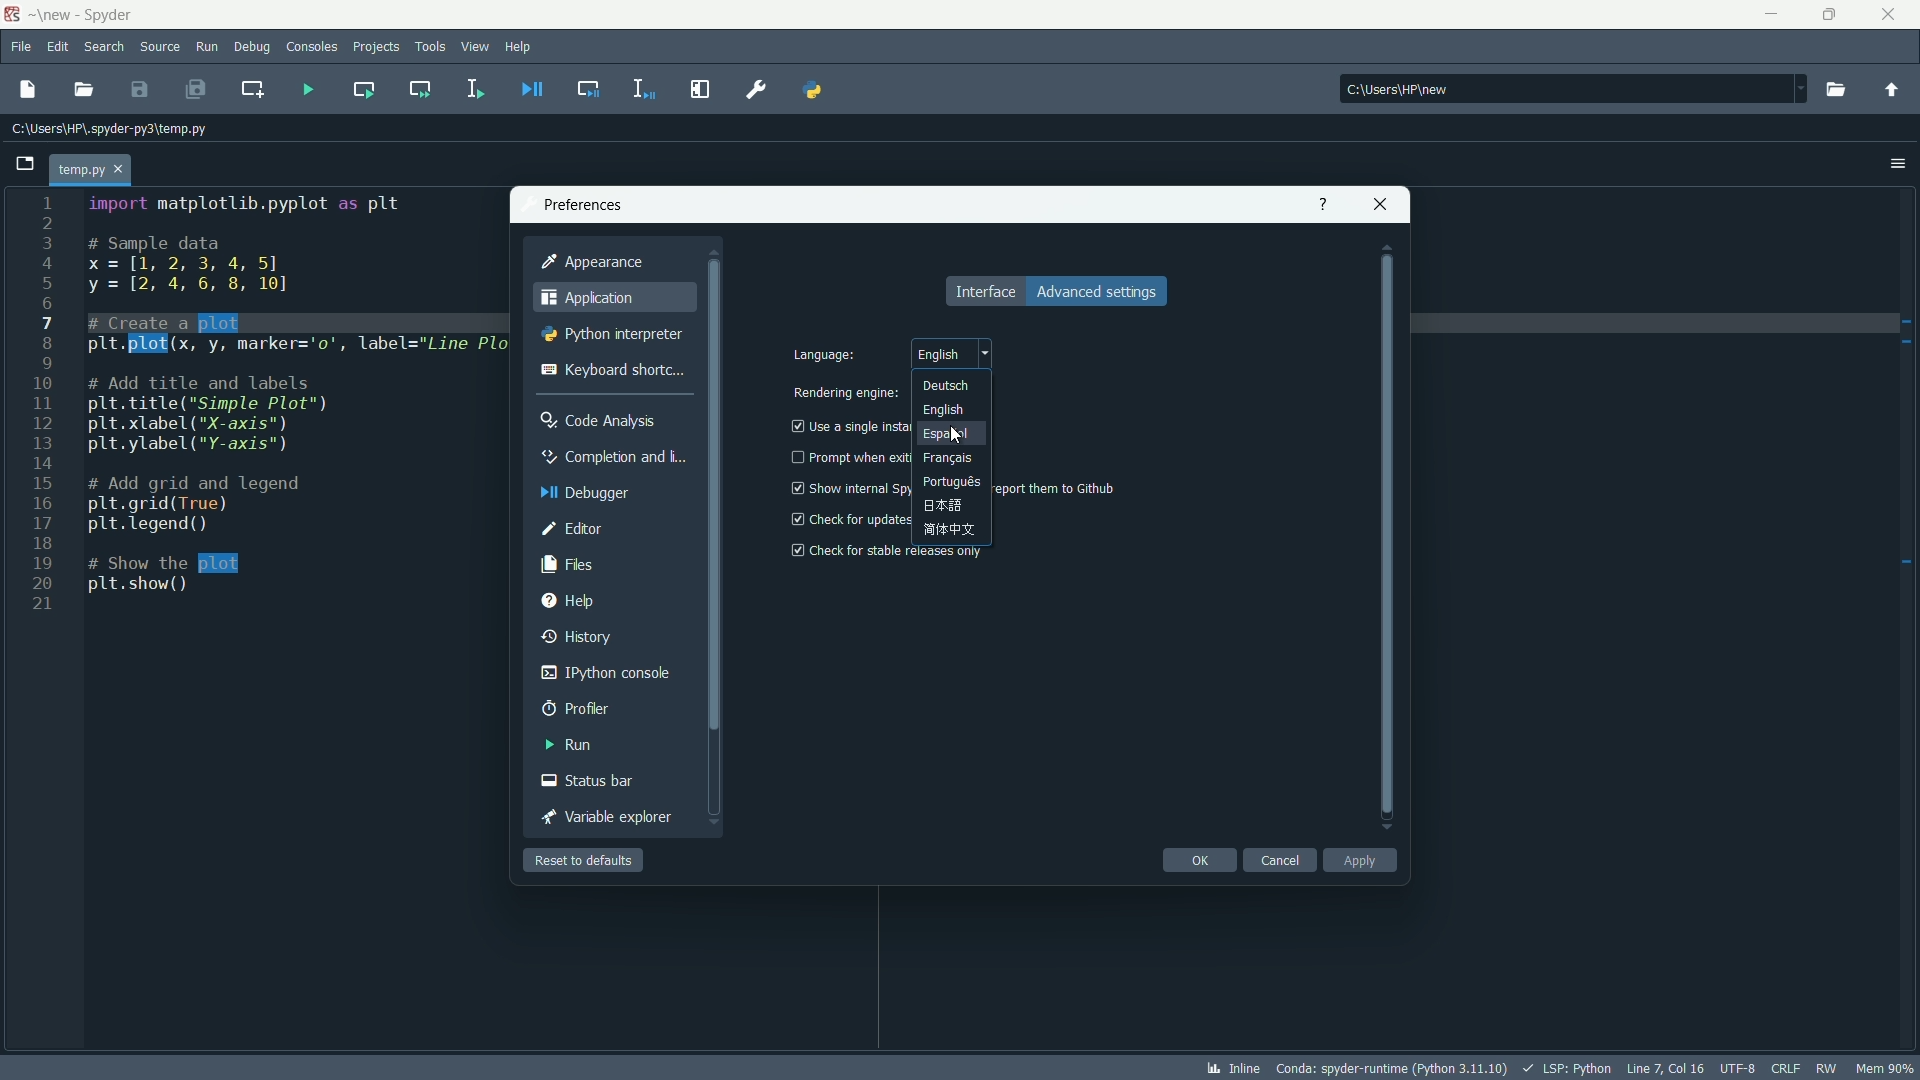 The width and height of the screenshot is (1920, 1080). Describe the element at coordinates (827, 356) in the screenshot. I see `language` at that location.